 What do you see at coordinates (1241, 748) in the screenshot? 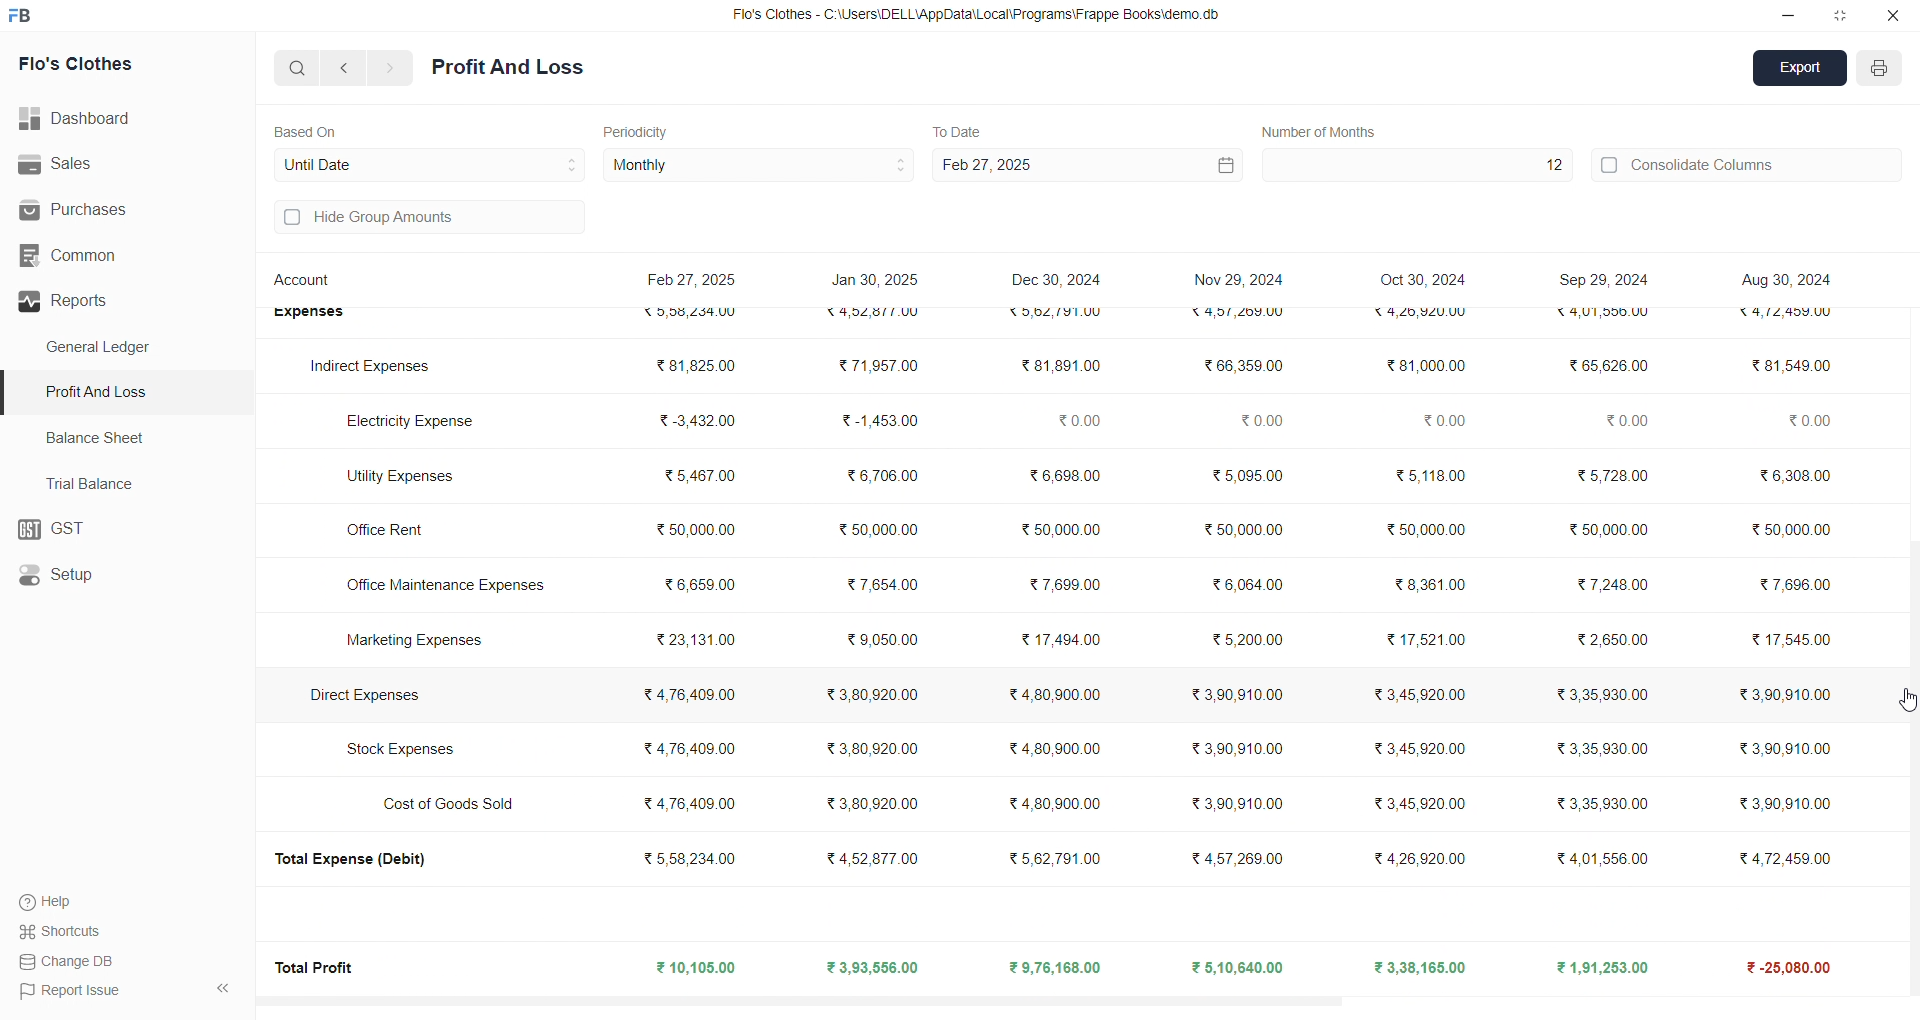
I see `₹3,90,910.00` at bounding box center [1241, 748].